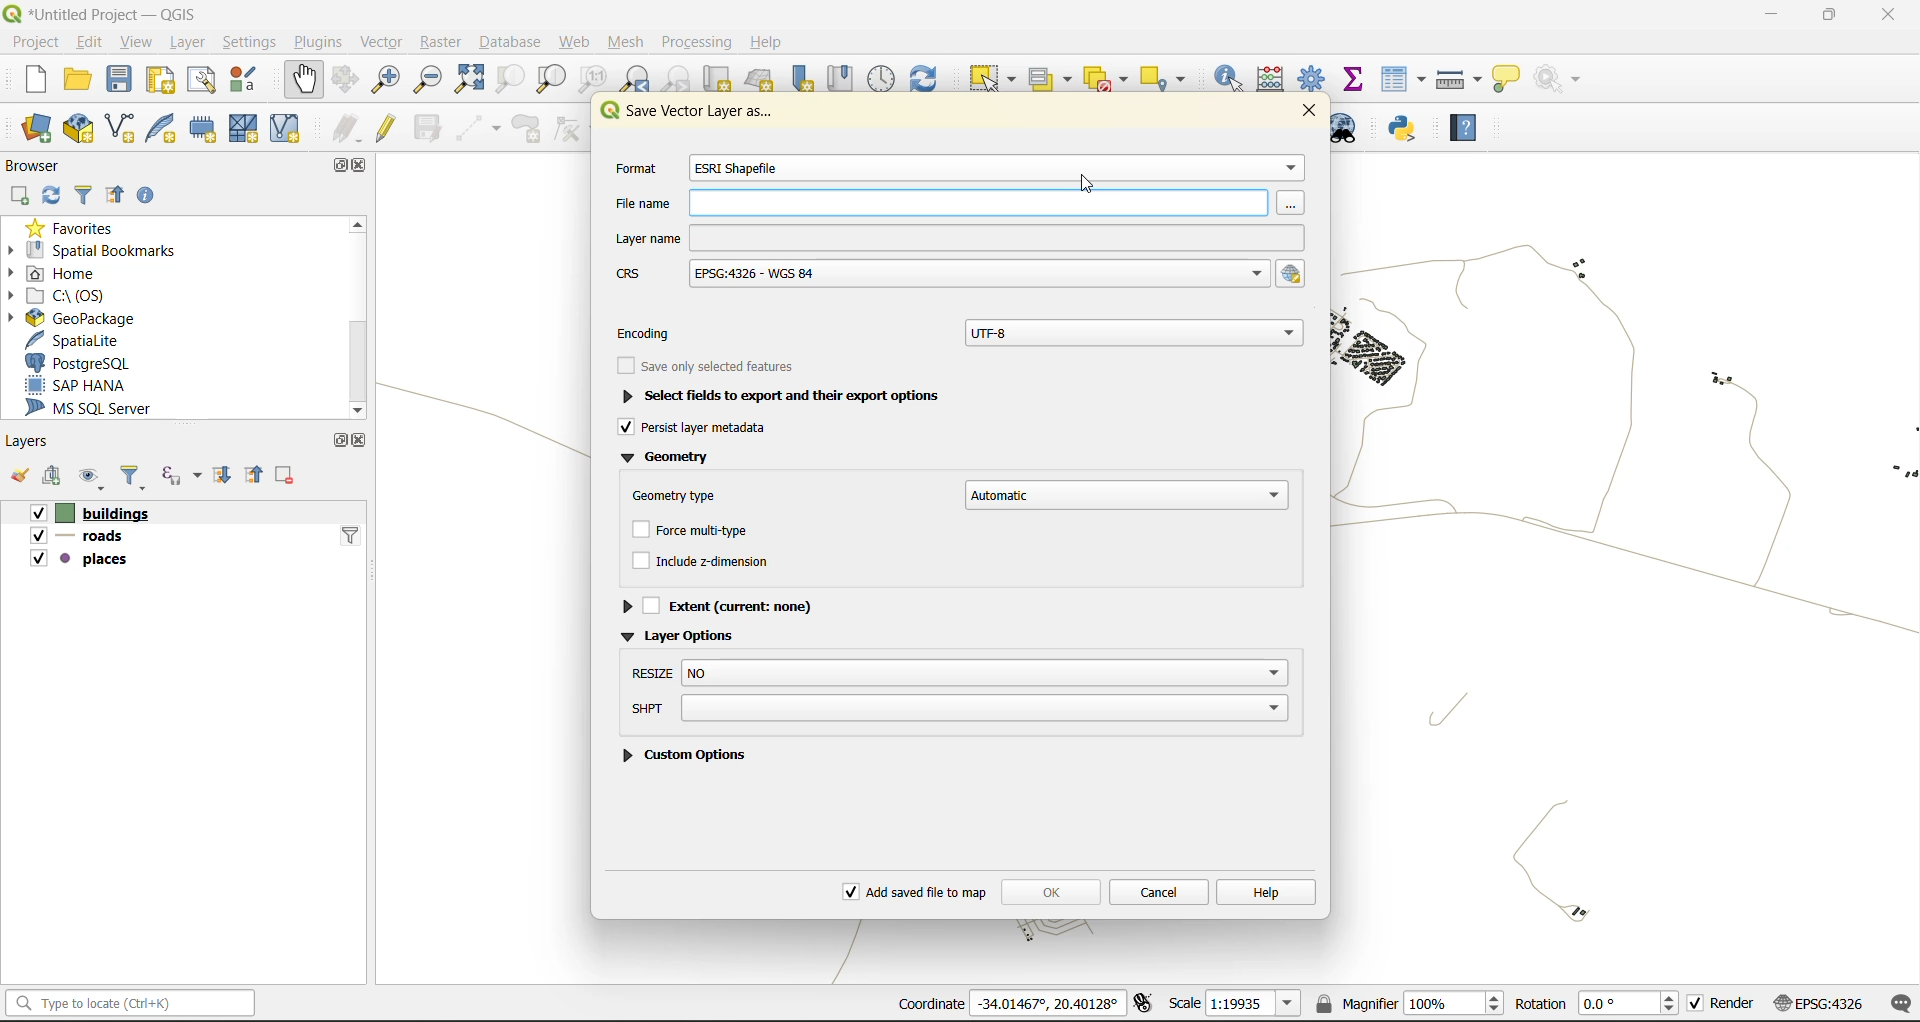  I want to click on cut, so click(719, 78).